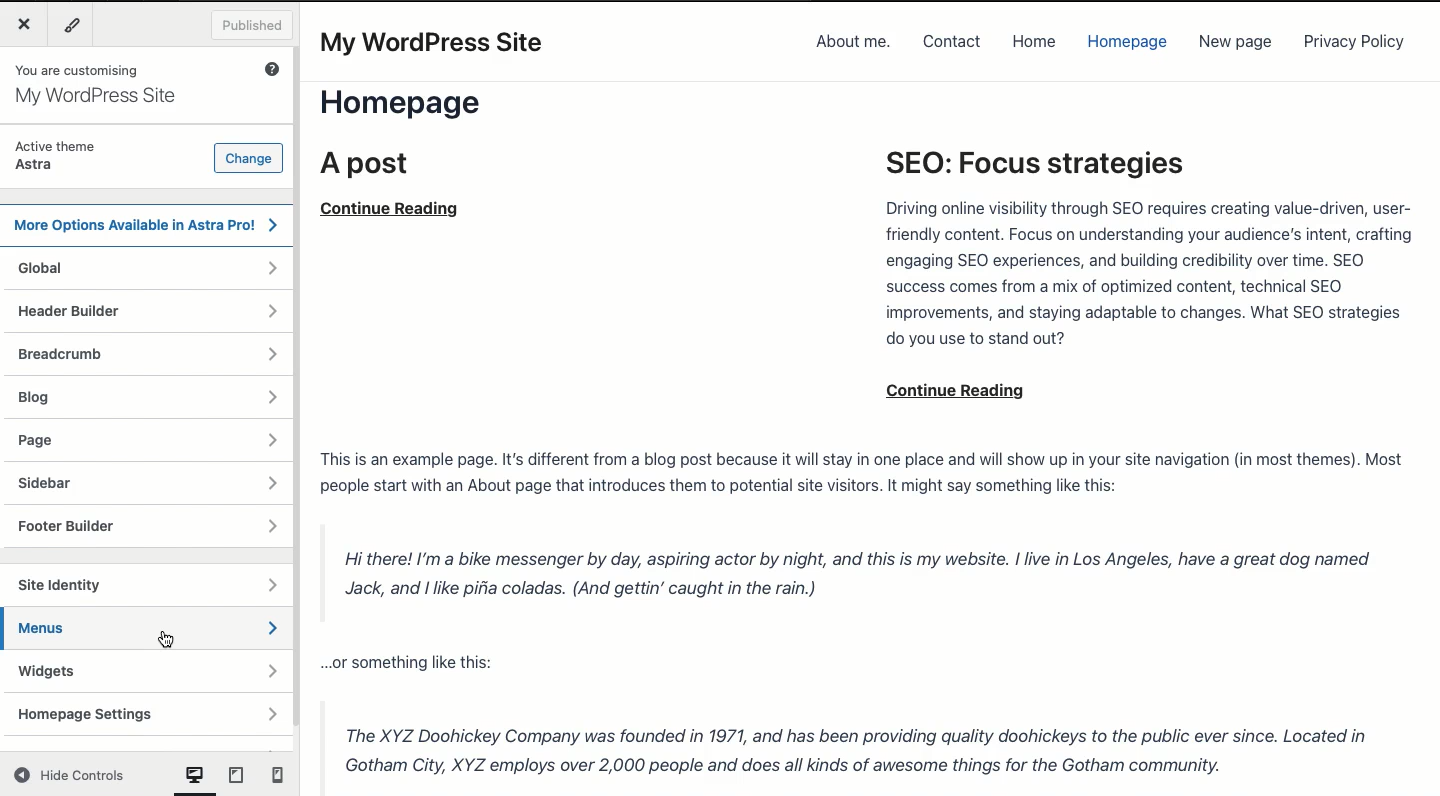 The width and height of the screenshot is (1440, 796). I want to click on Help, so click(271, 69).